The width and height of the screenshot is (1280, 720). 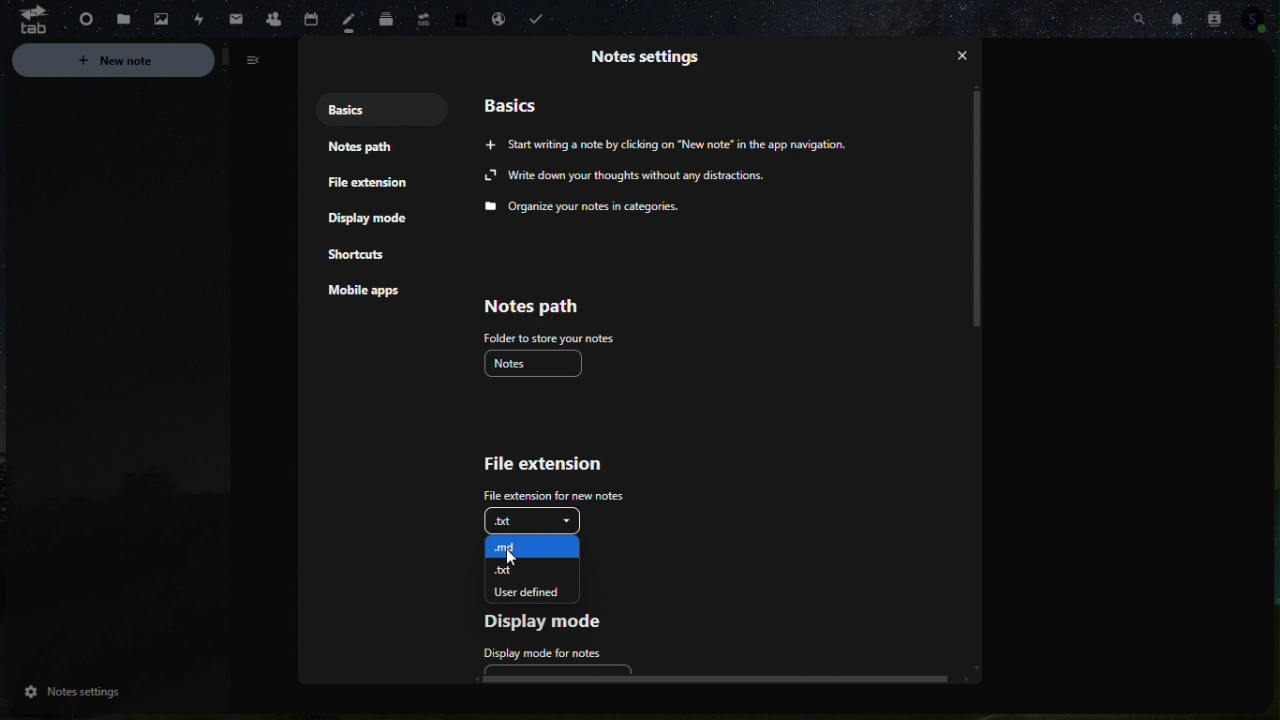 What do you see at coordinates (522, 104) in the screenshot?
I see `Basic` at bounding box center [522, 104].